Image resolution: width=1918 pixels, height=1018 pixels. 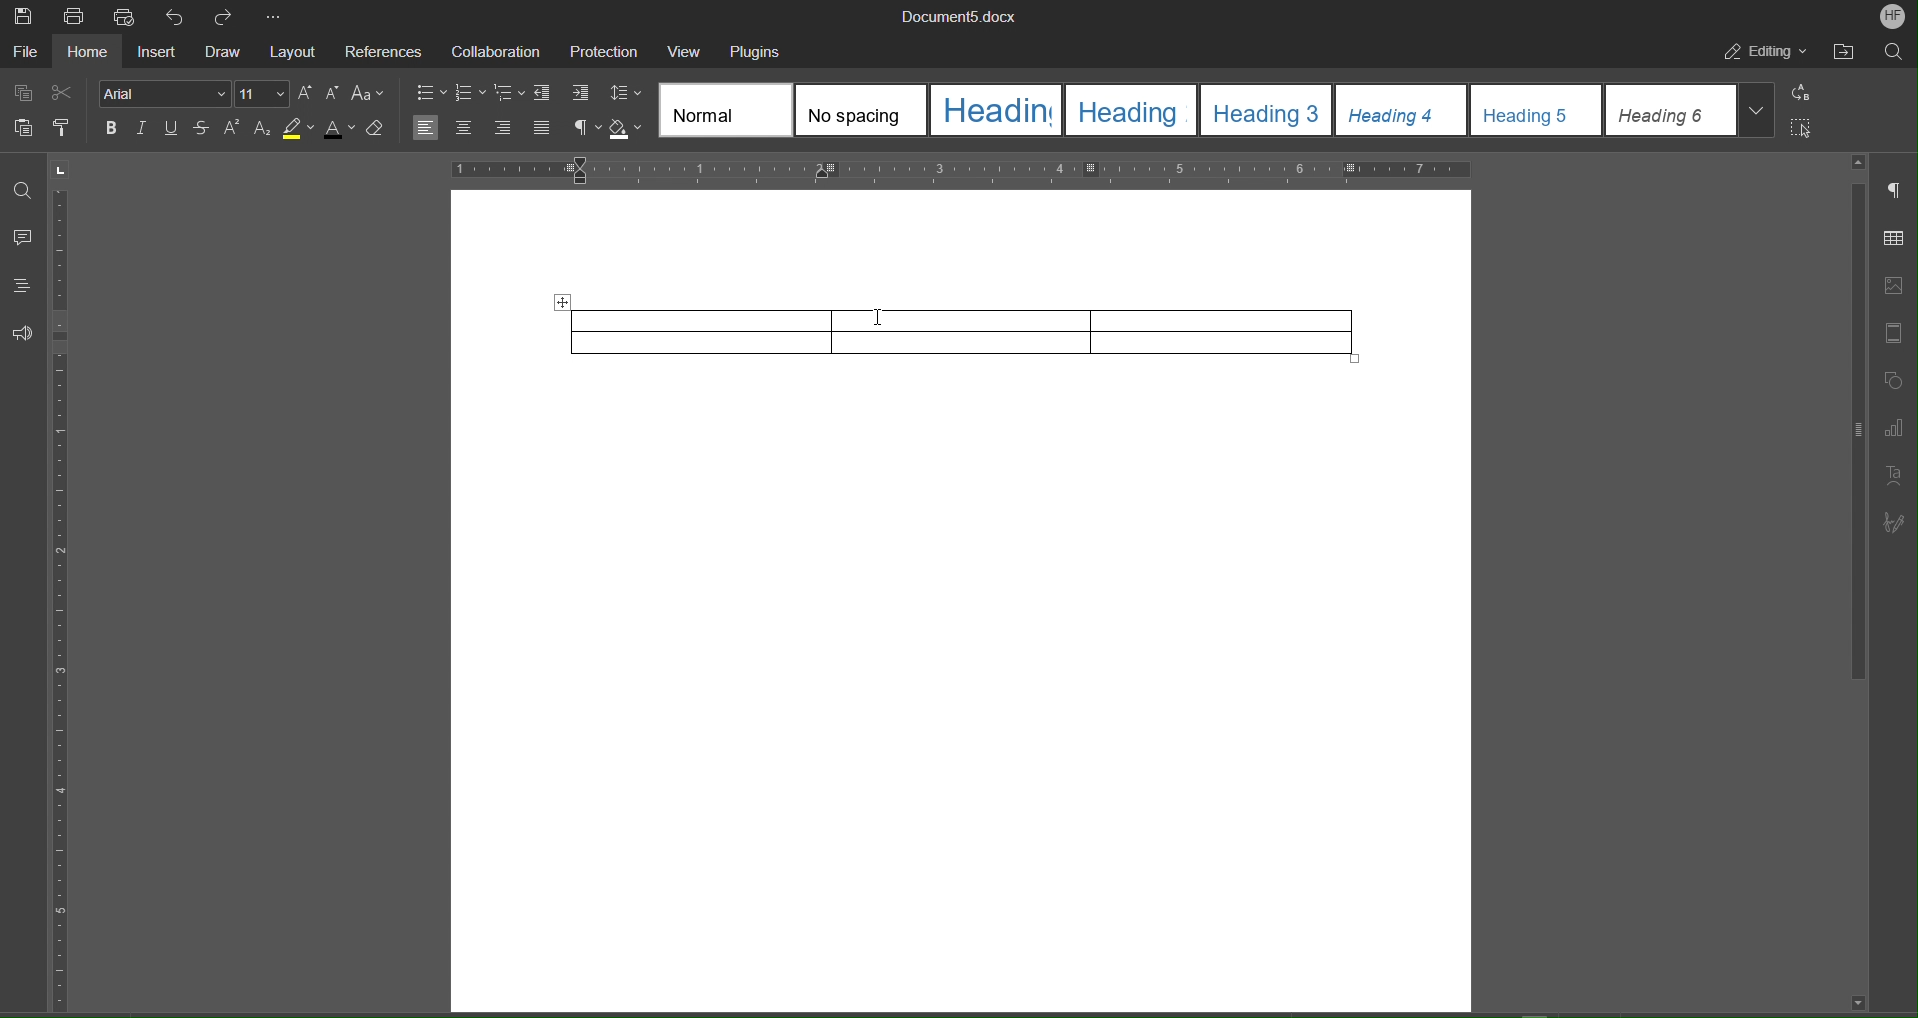 What do you see at coordinates (1896, 333) in the screenshot?
I see `Header and Footer` at bounding box center [1896, 333].